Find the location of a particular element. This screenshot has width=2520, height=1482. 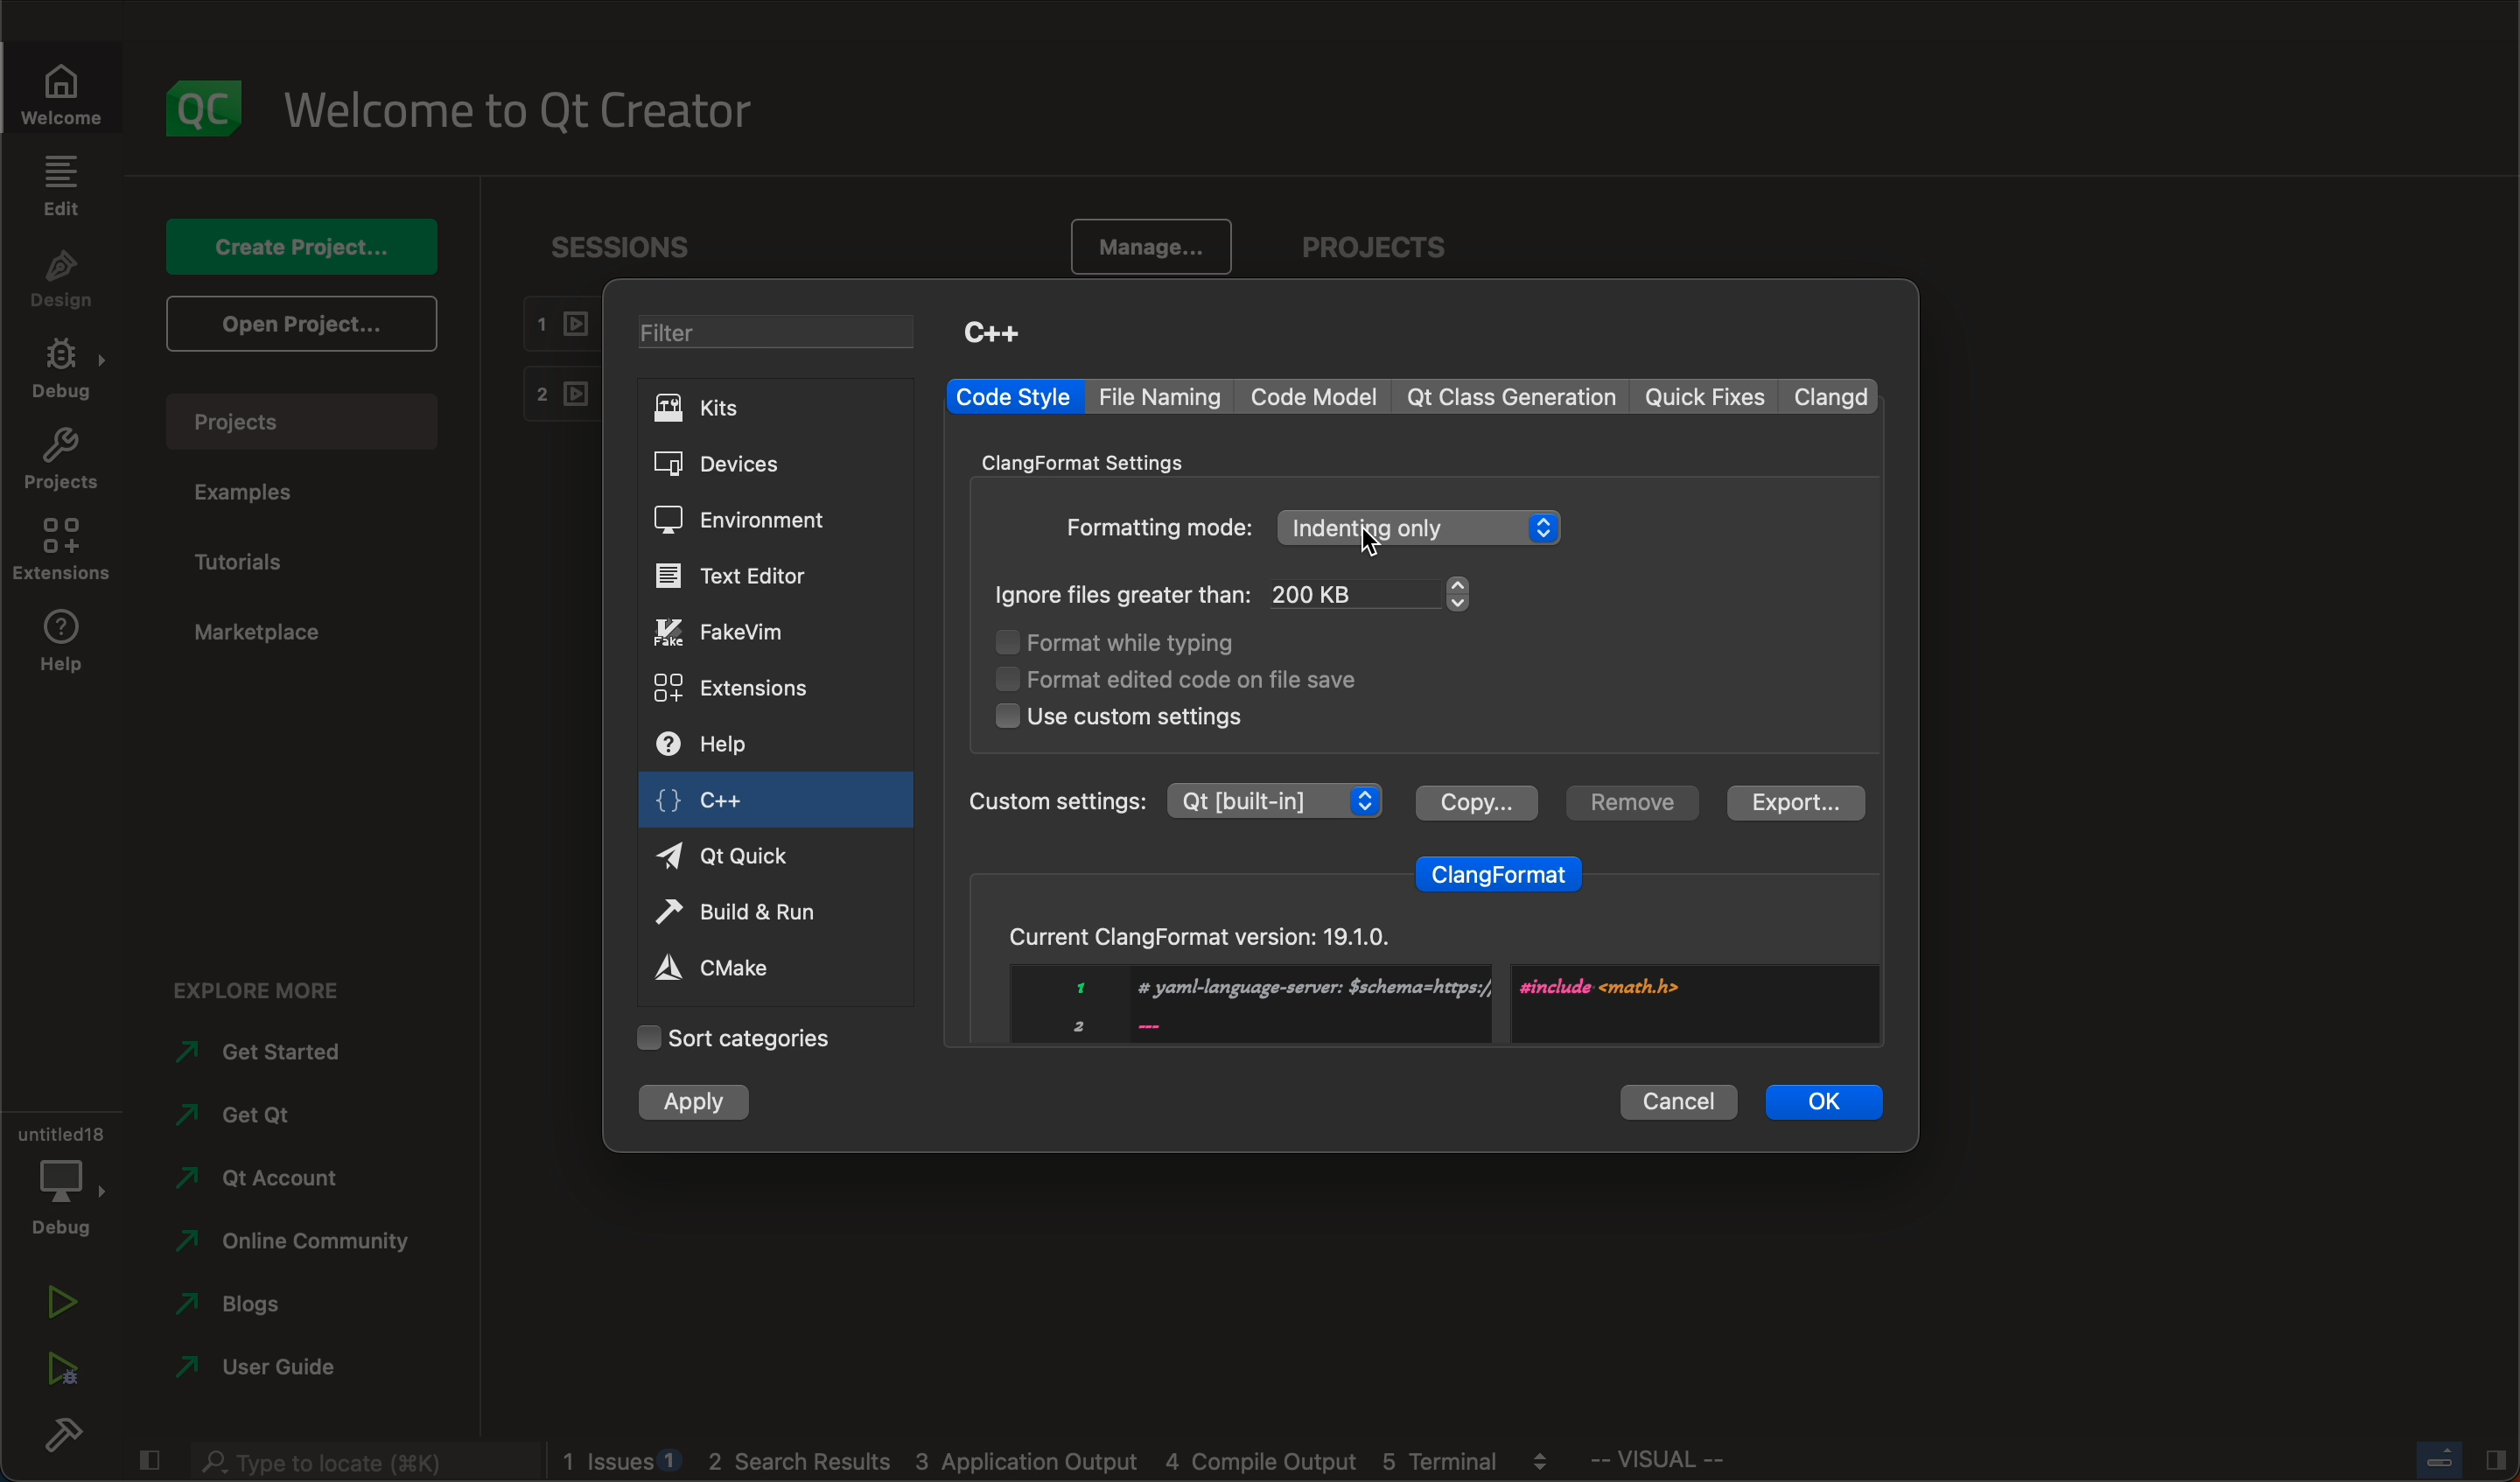

search bar is located at coordinates (360, 1458).